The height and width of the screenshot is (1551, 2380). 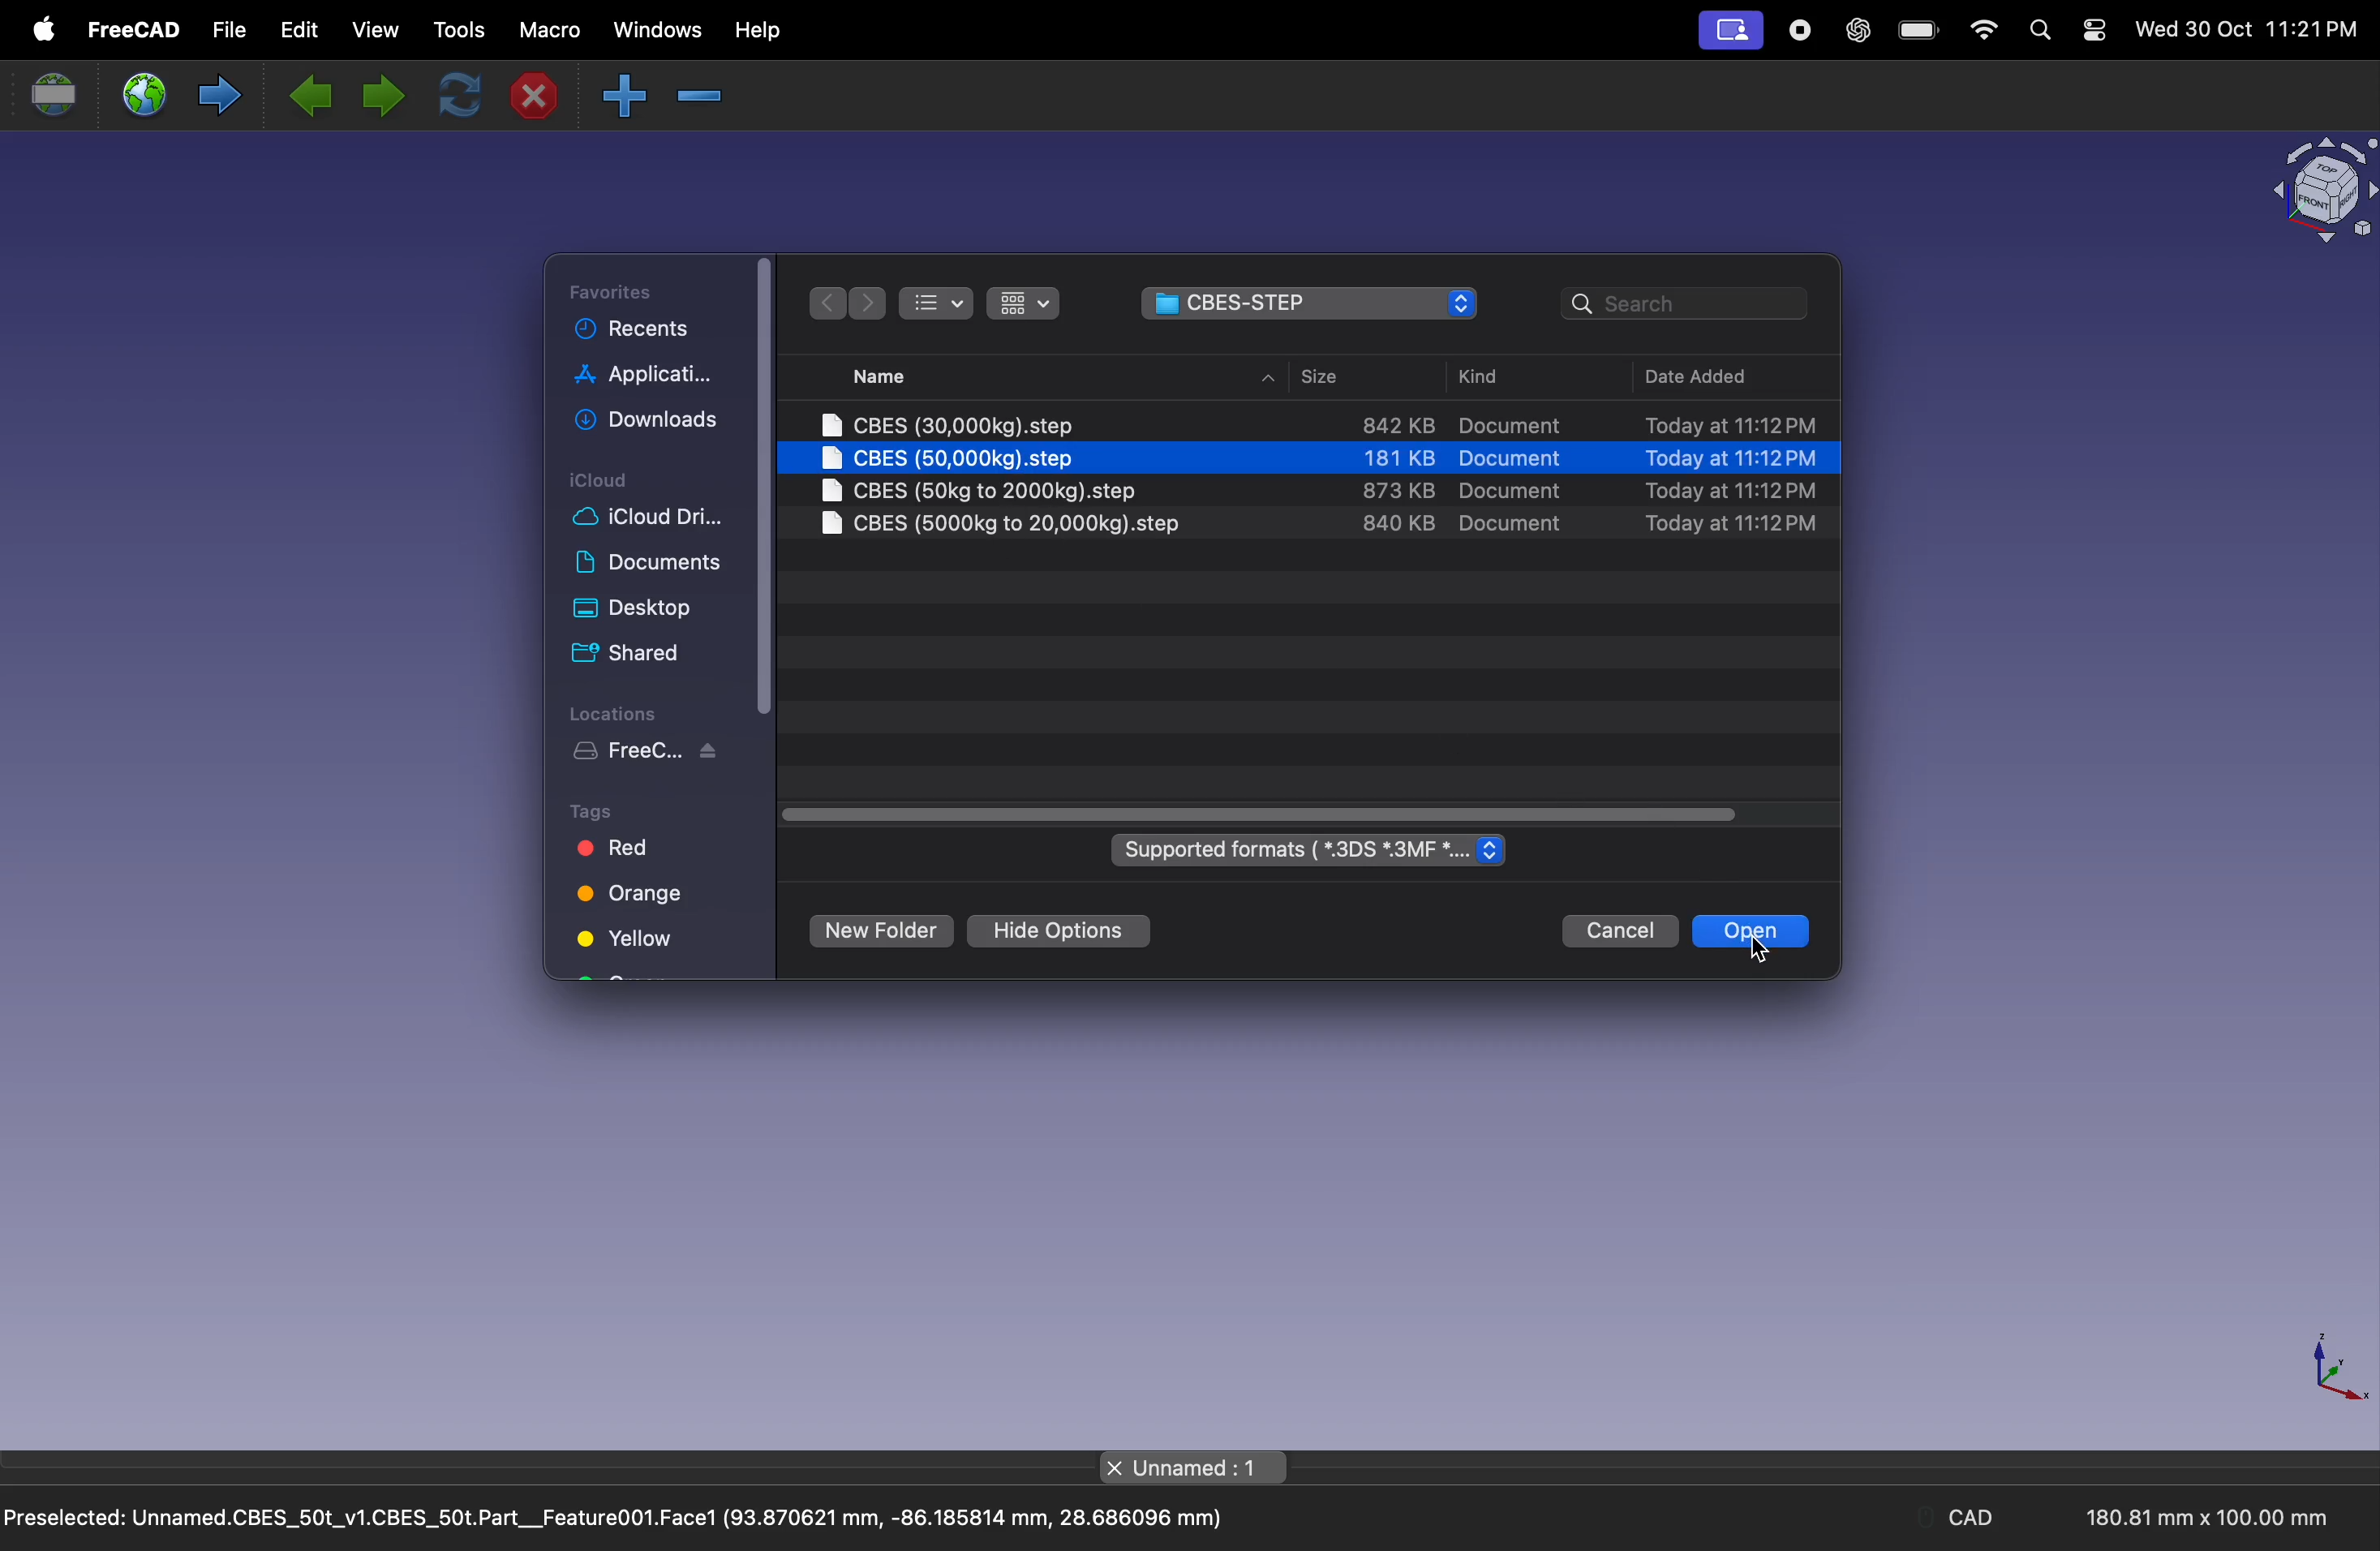 I want to click on new folder, so click(x=880, y=929).